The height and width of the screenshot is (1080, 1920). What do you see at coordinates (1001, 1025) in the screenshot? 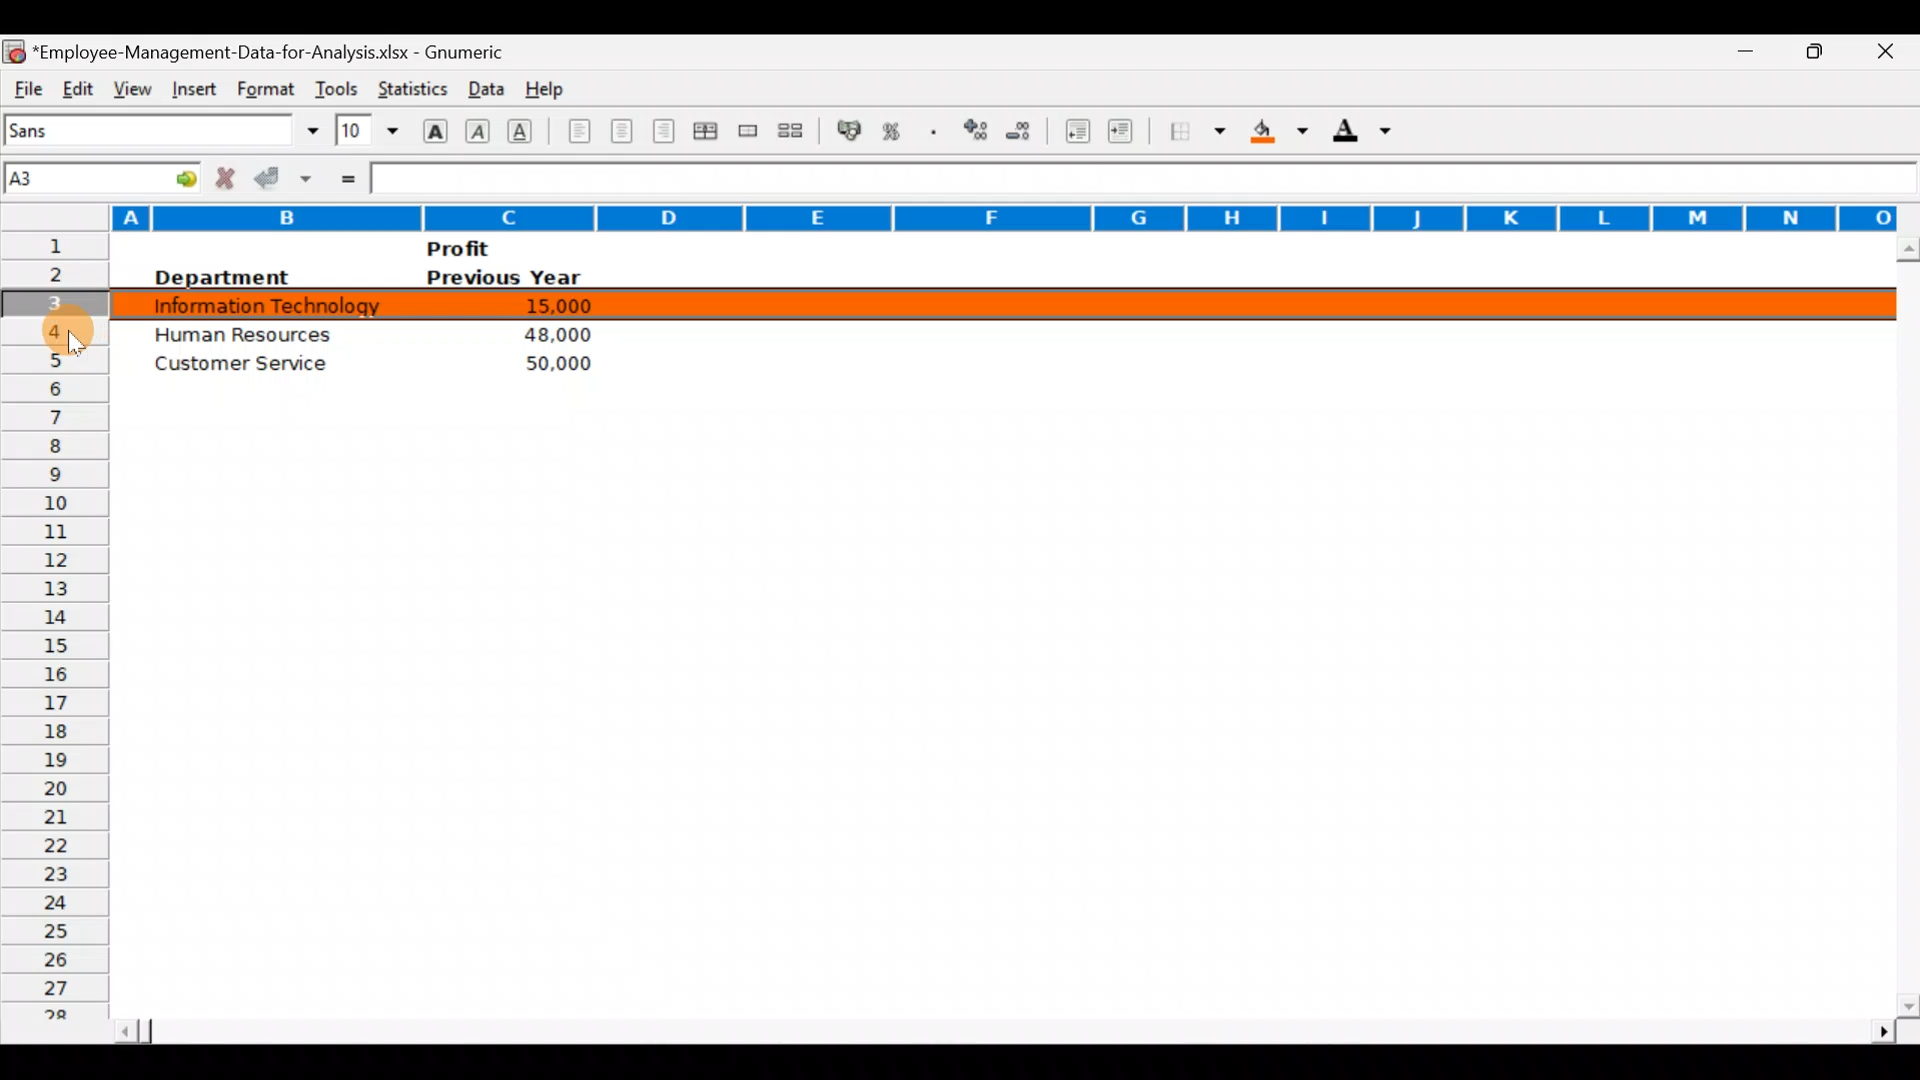
I see `Scroll bar` at bounding box center [1001, 1025].